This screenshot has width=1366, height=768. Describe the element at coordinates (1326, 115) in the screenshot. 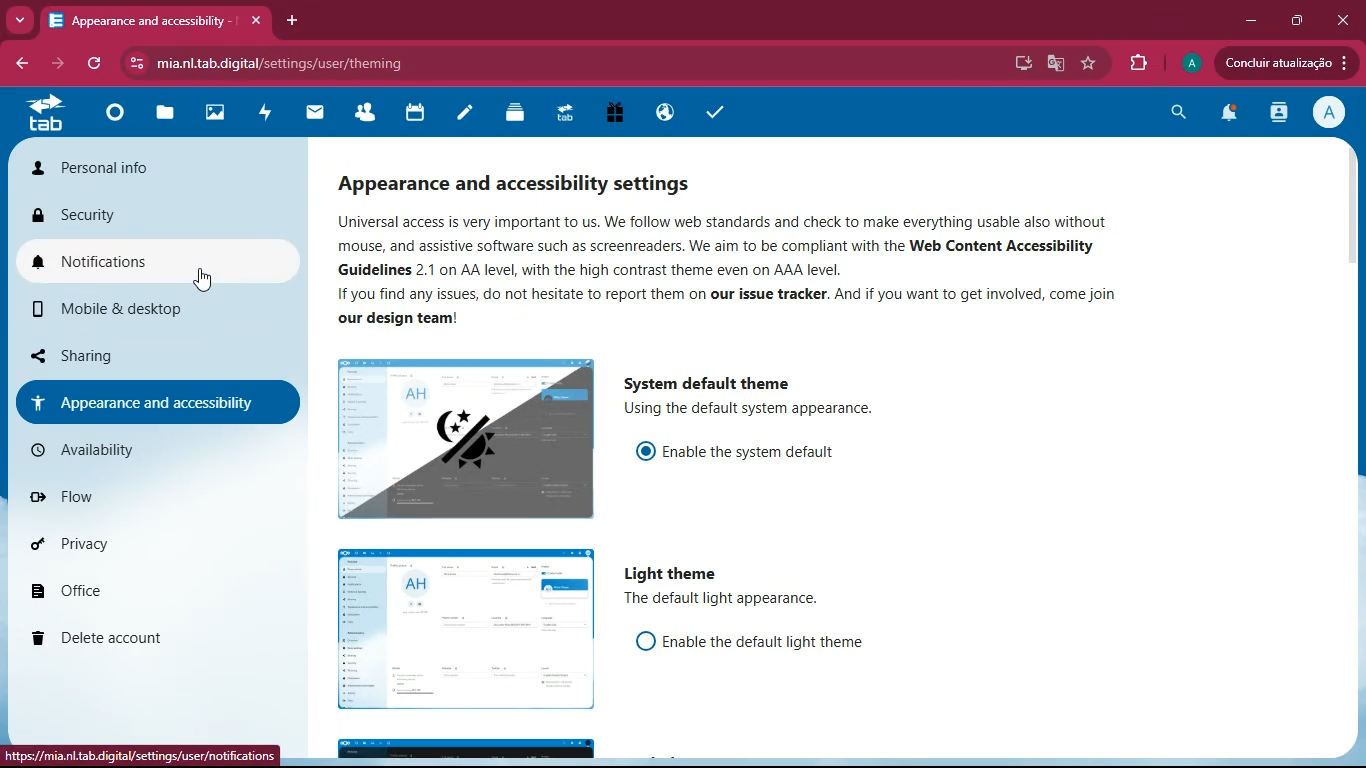

I see `profile` at that location.